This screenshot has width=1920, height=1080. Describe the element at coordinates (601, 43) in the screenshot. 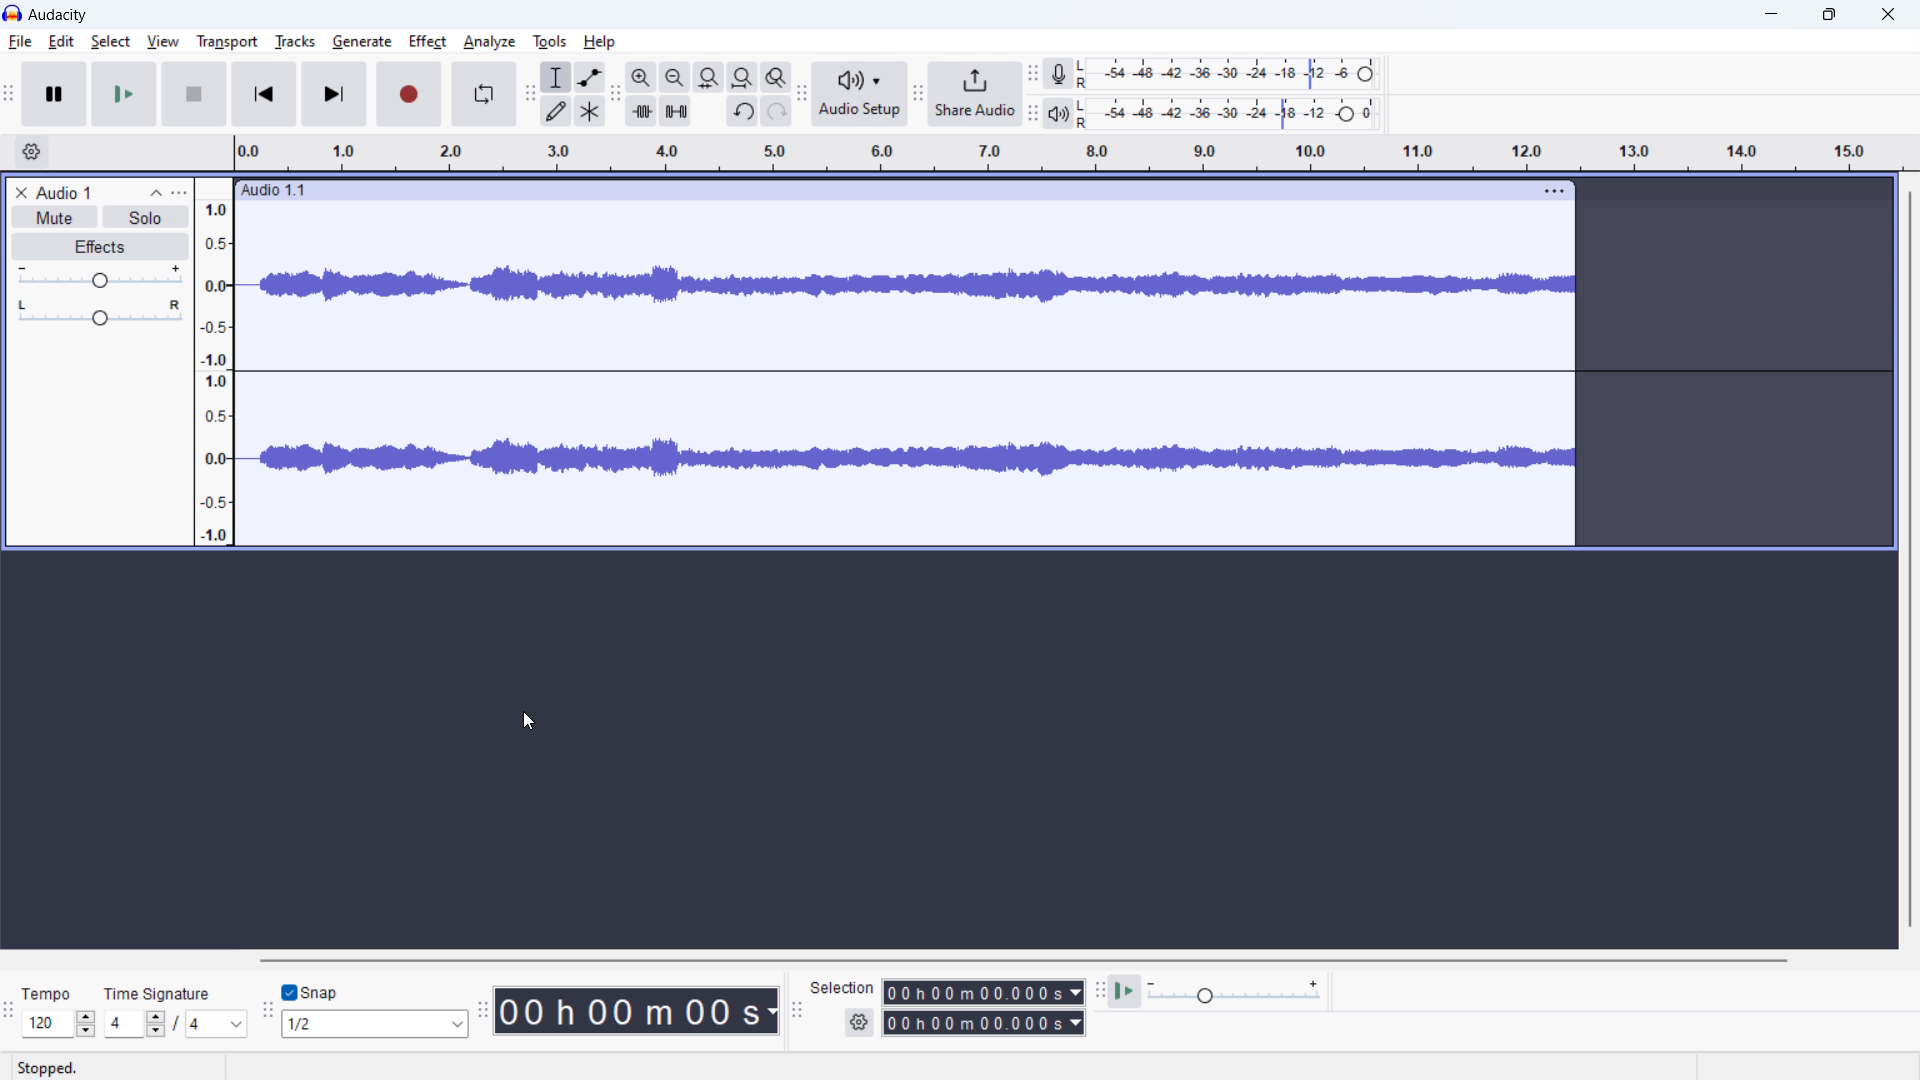

I see `help` at that location.